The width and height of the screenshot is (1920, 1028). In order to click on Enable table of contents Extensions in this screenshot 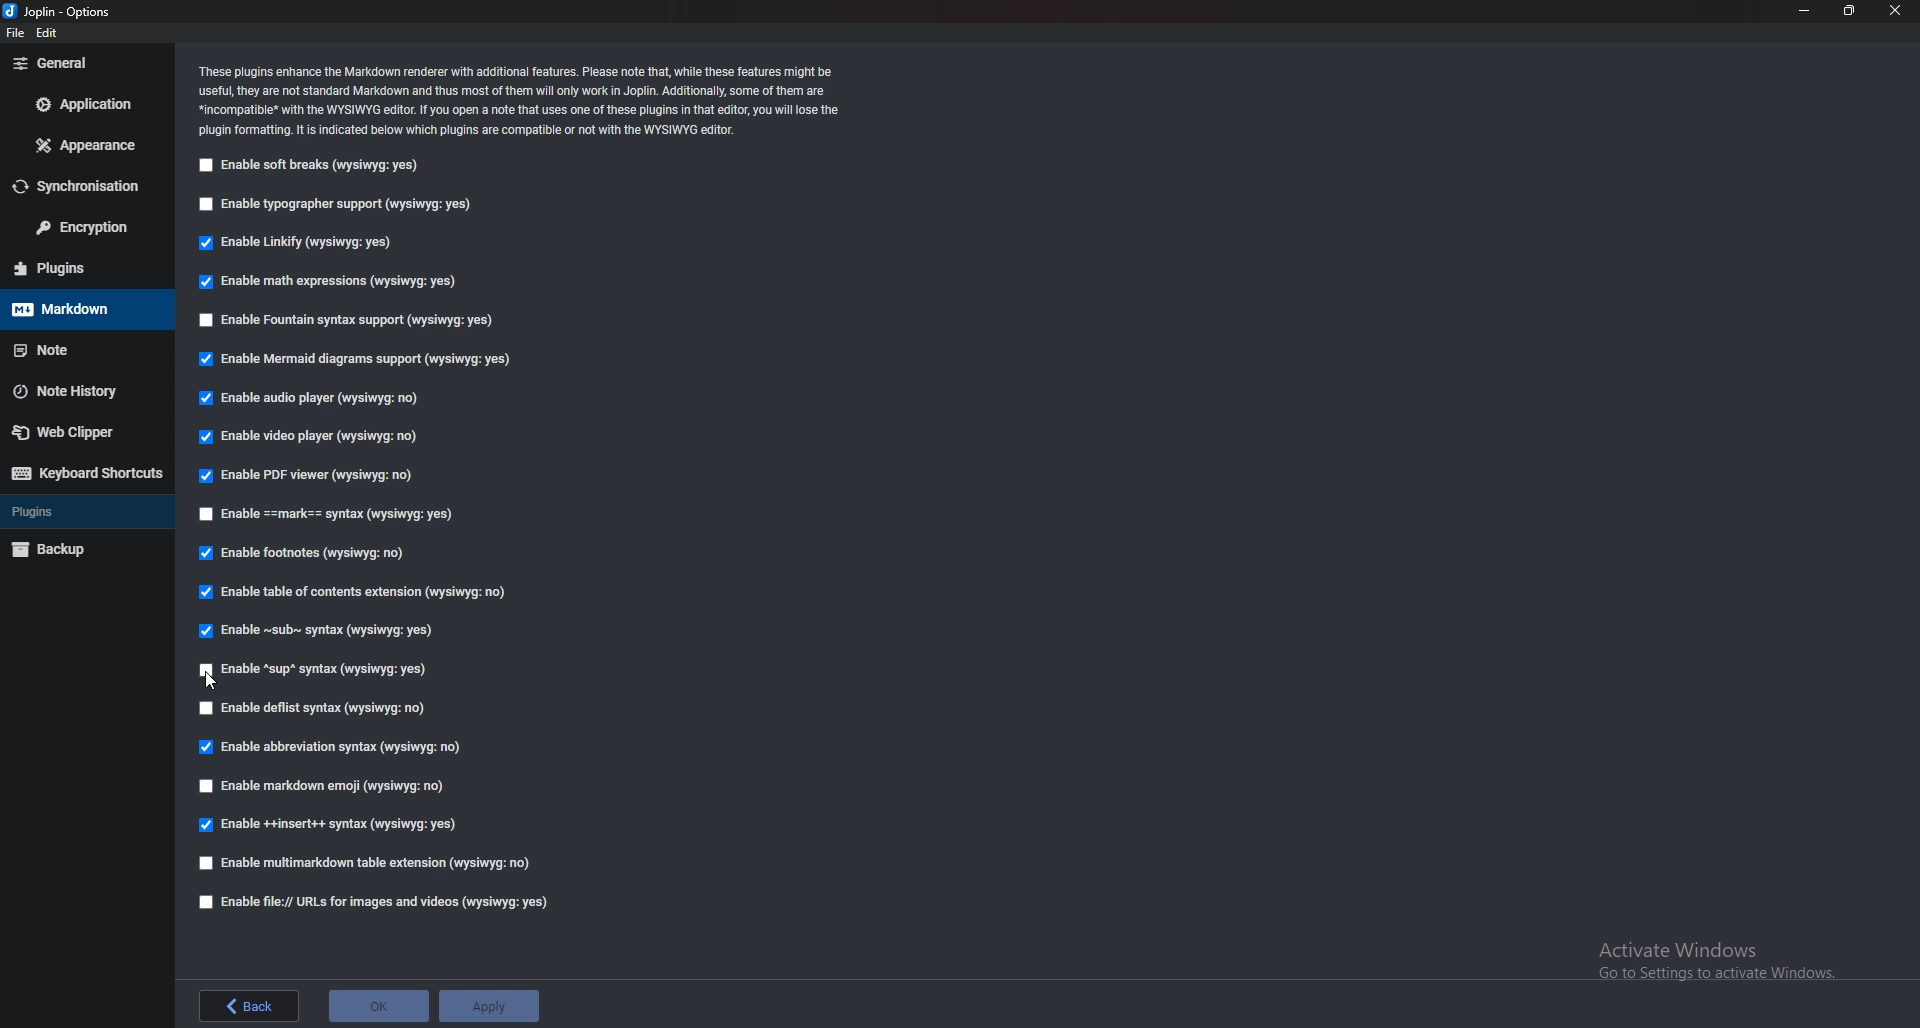, I will do `click(355, 592)`.